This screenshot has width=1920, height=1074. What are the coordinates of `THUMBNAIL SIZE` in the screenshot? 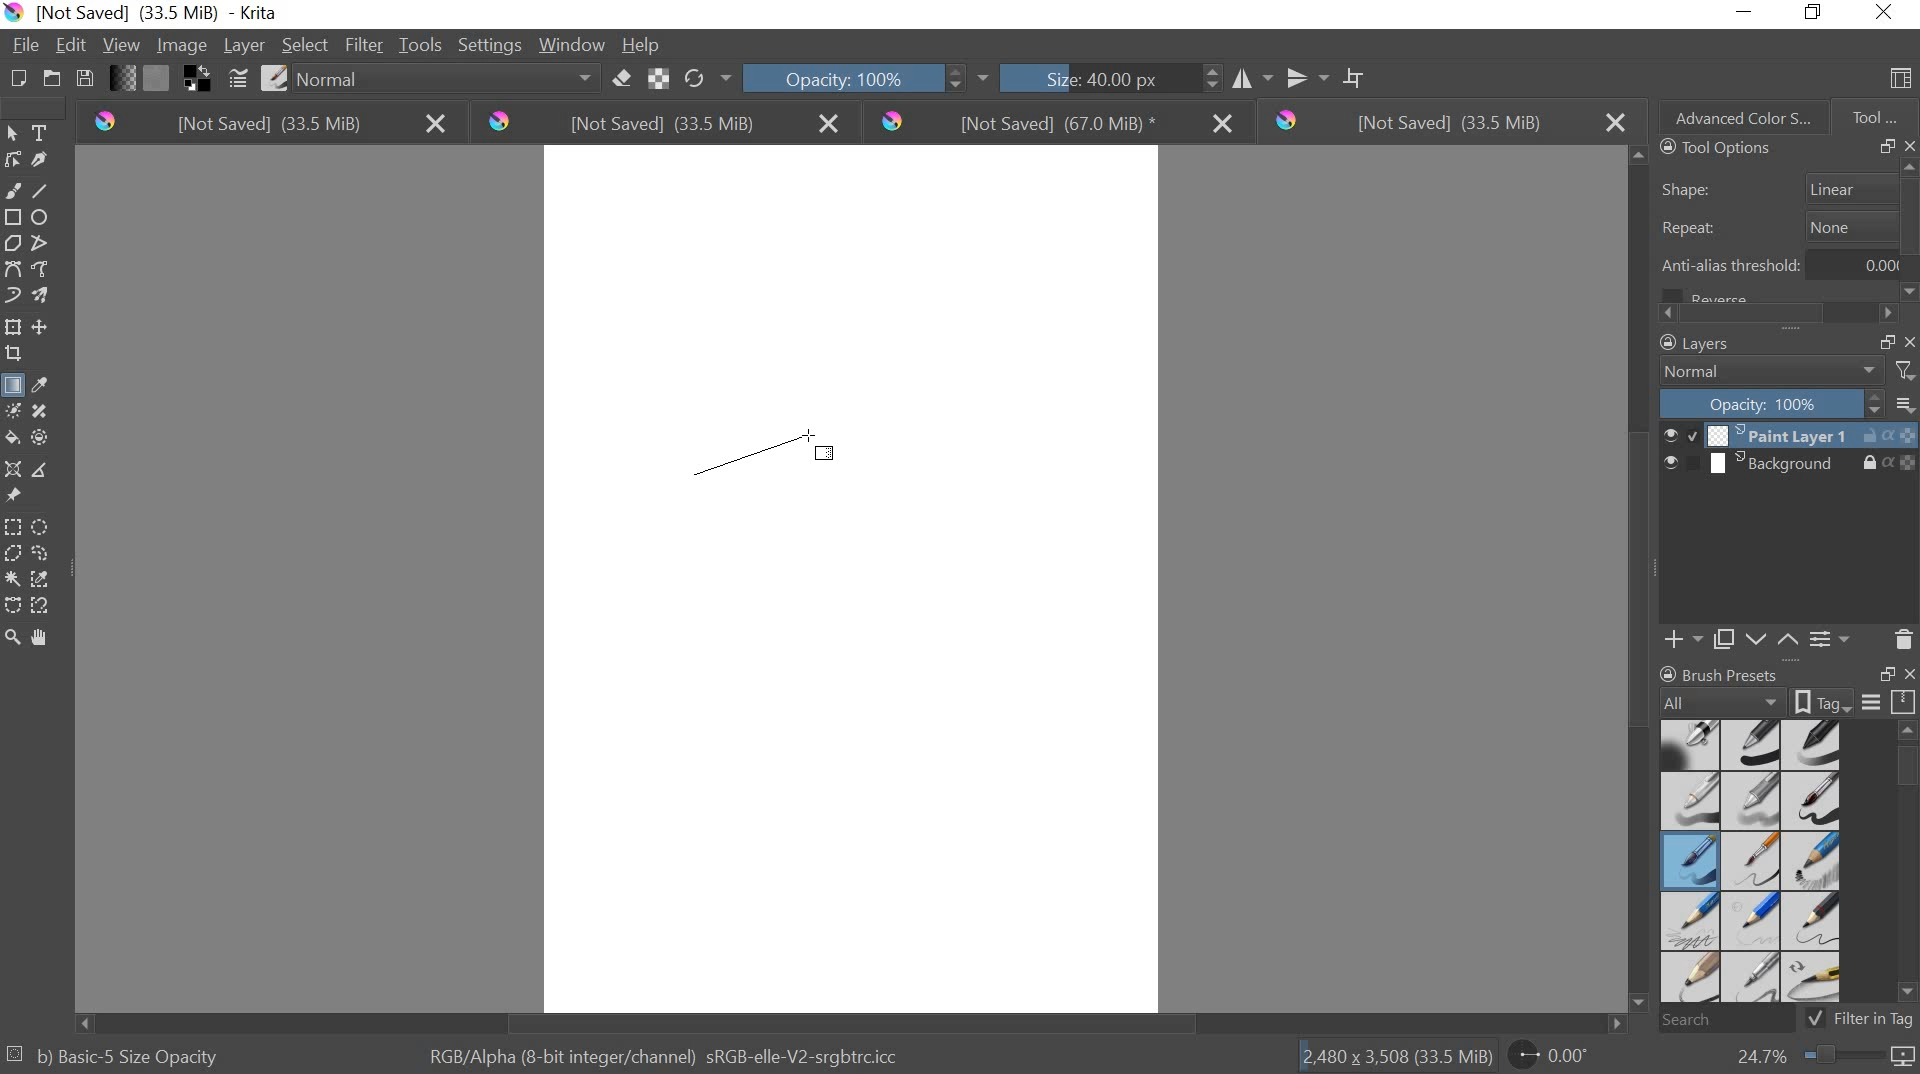 It's located at (1907, 403).